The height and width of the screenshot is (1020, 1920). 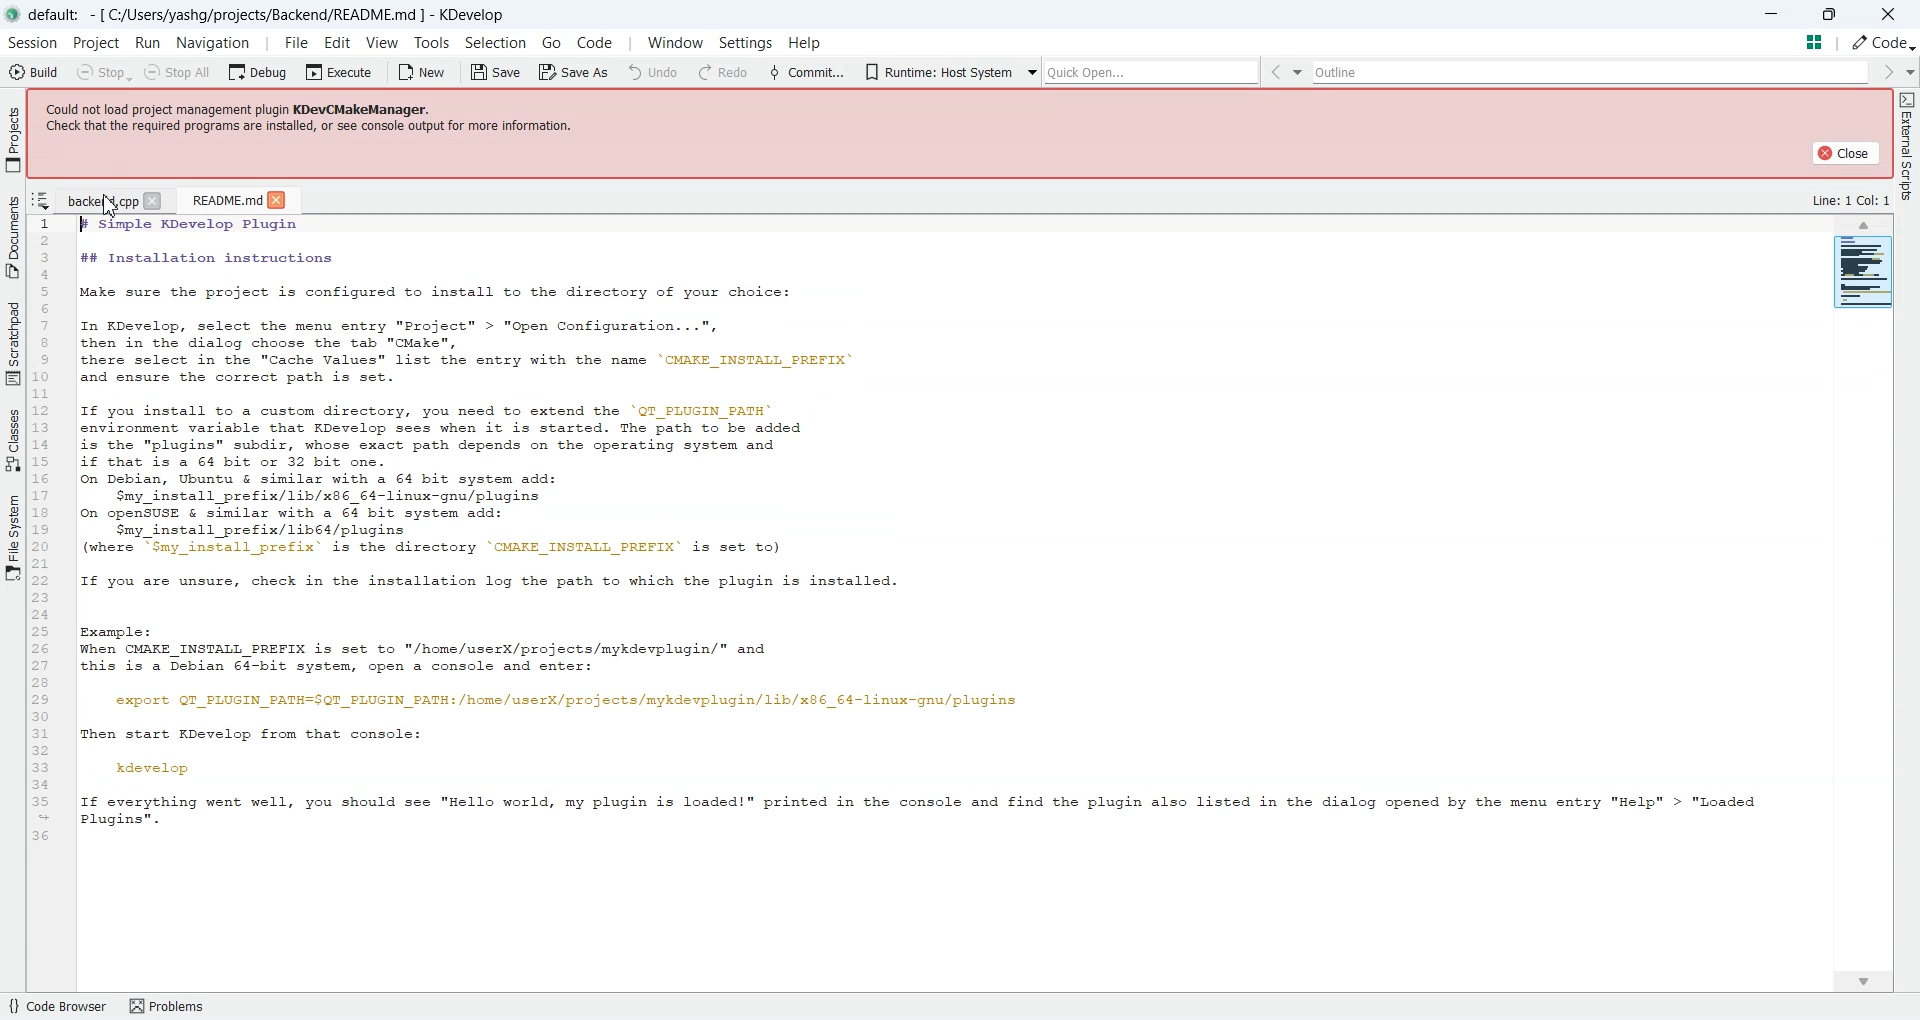 I want to click on Close, so click(x=1844, y=152).